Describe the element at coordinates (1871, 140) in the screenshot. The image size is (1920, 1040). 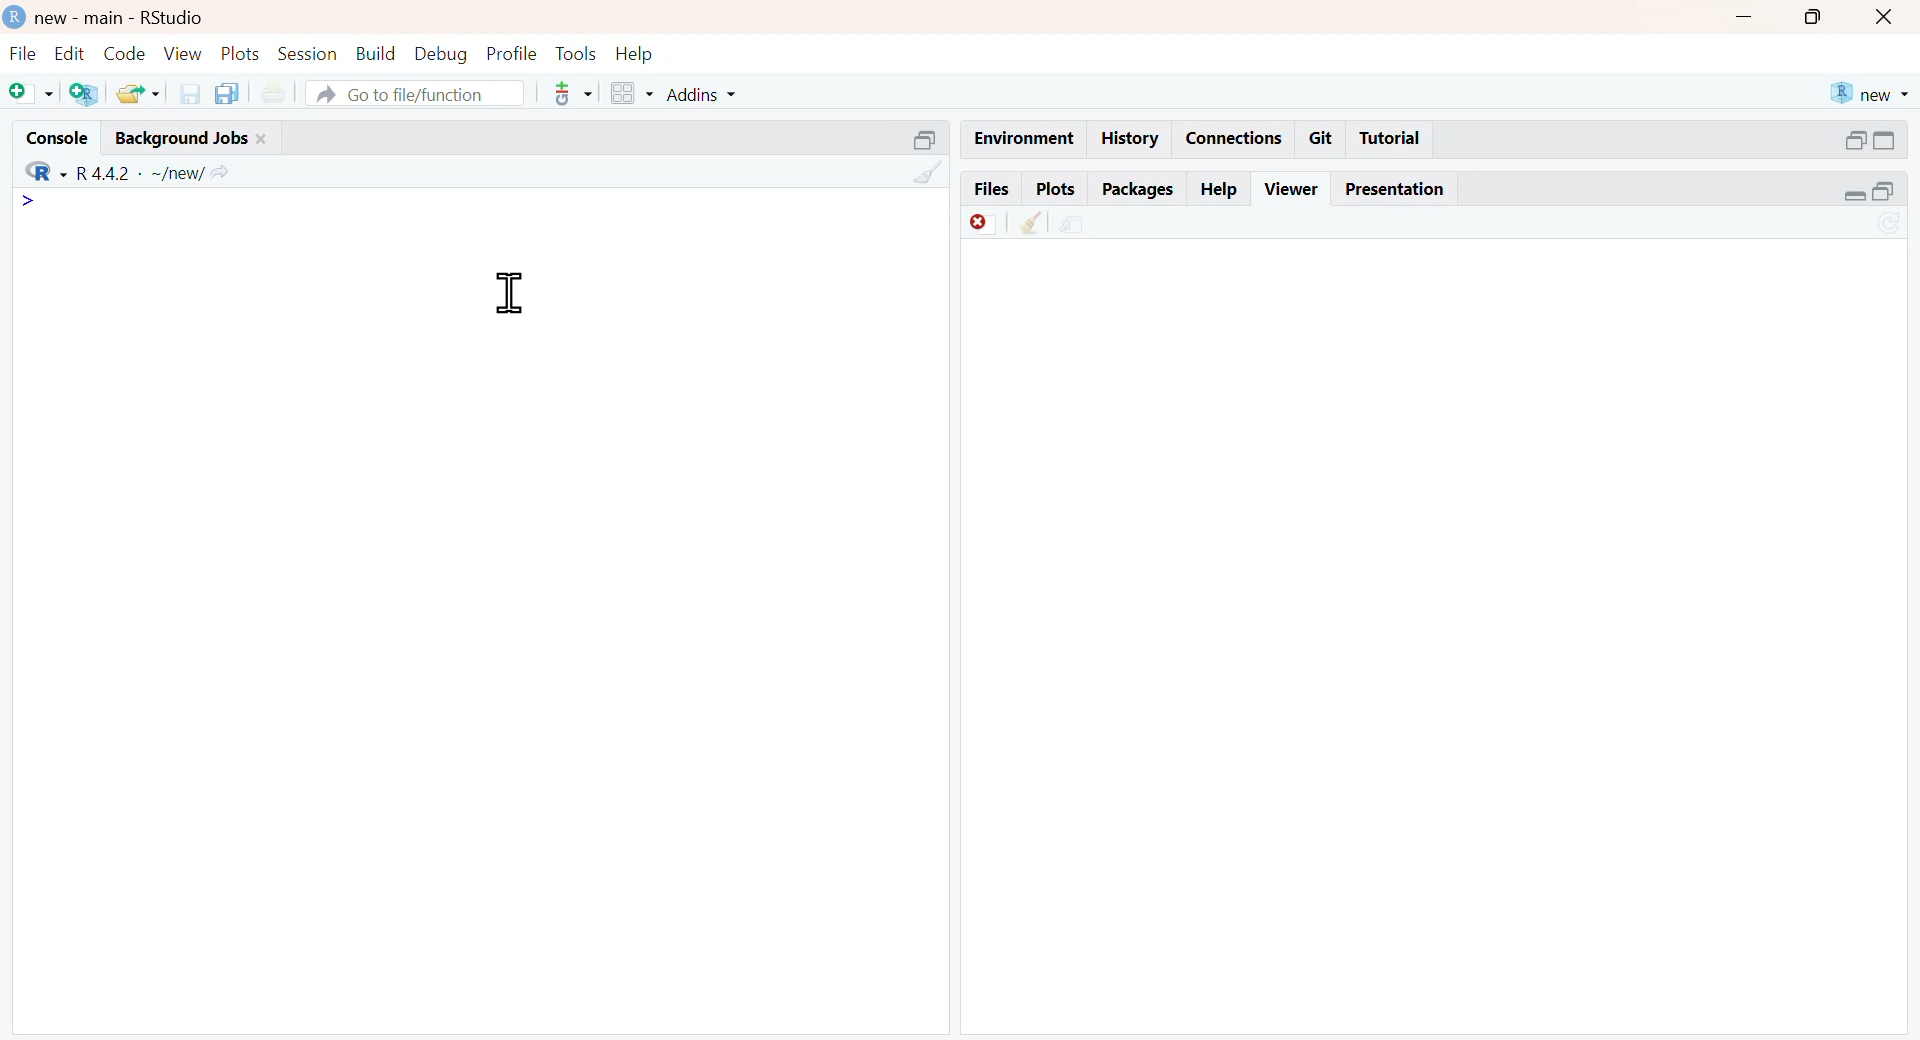
I see `minimize/maximize` at that location.